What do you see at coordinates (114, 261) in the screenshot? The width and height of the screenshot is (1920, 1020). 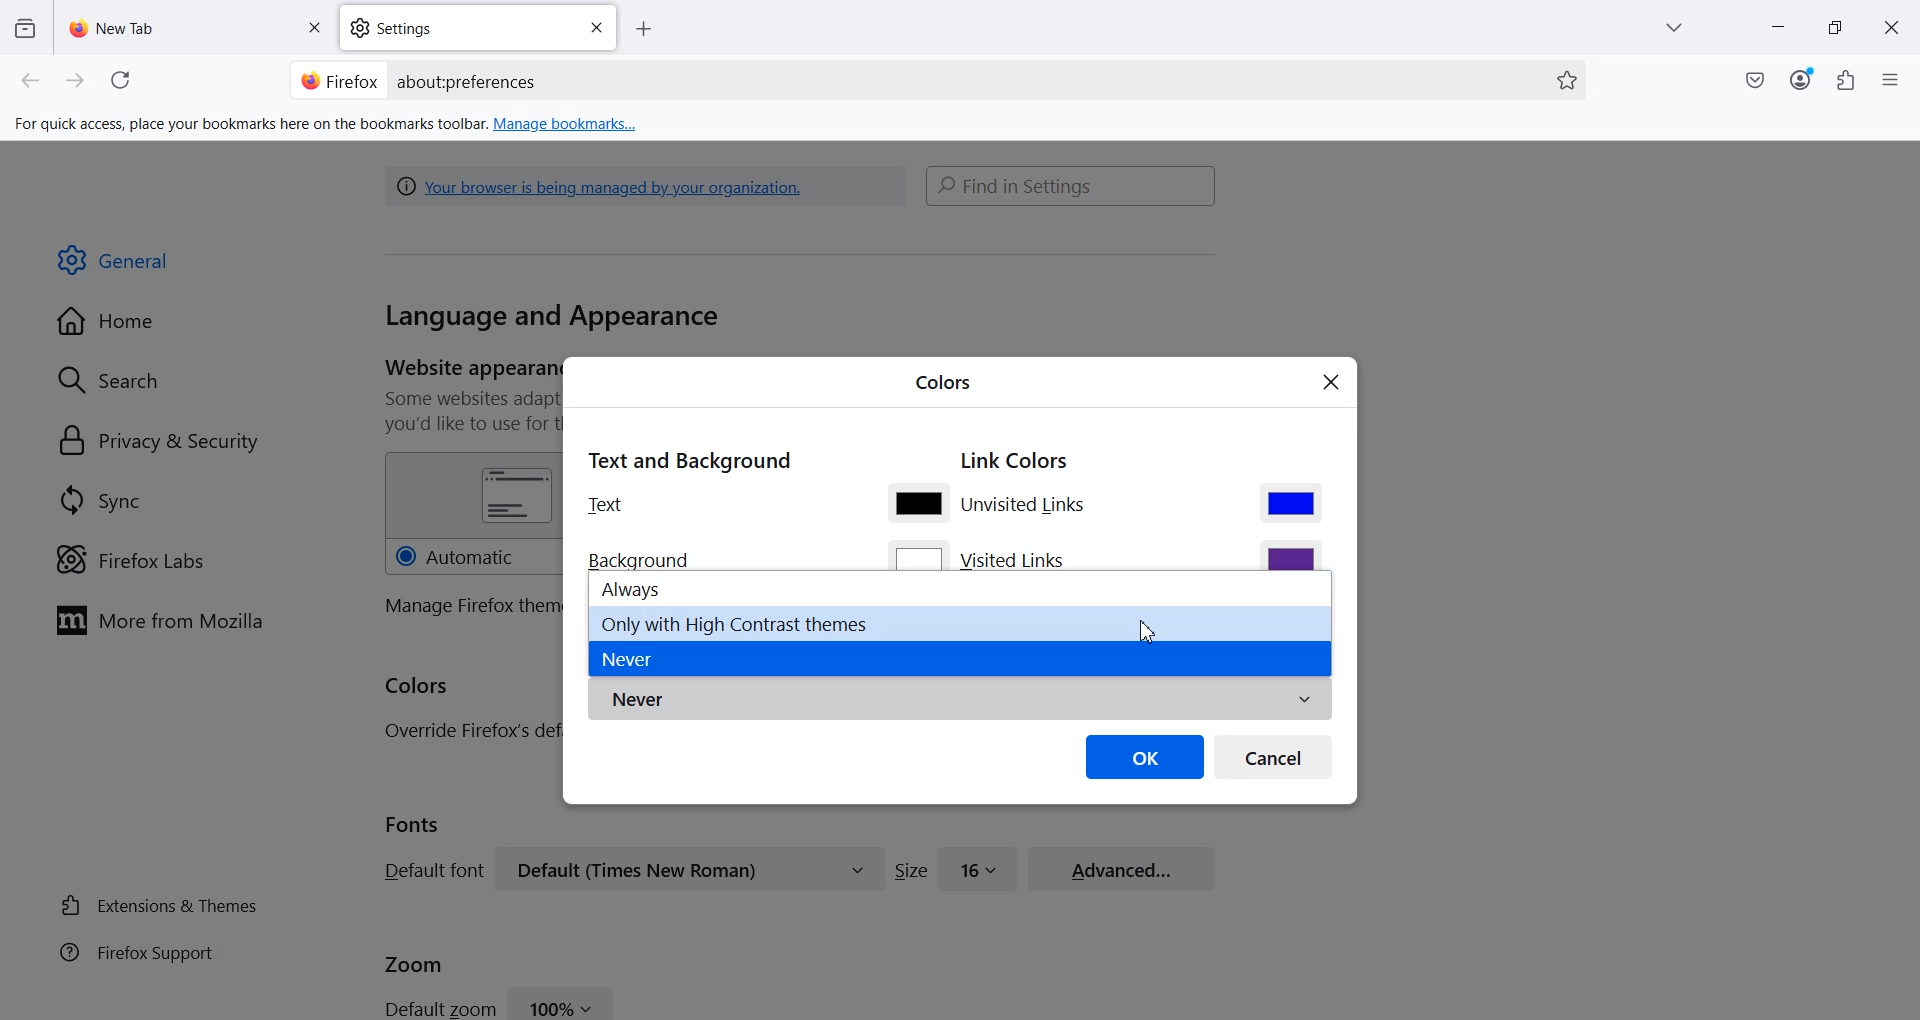 I see `fx] General` at bounding box center [114, 261].